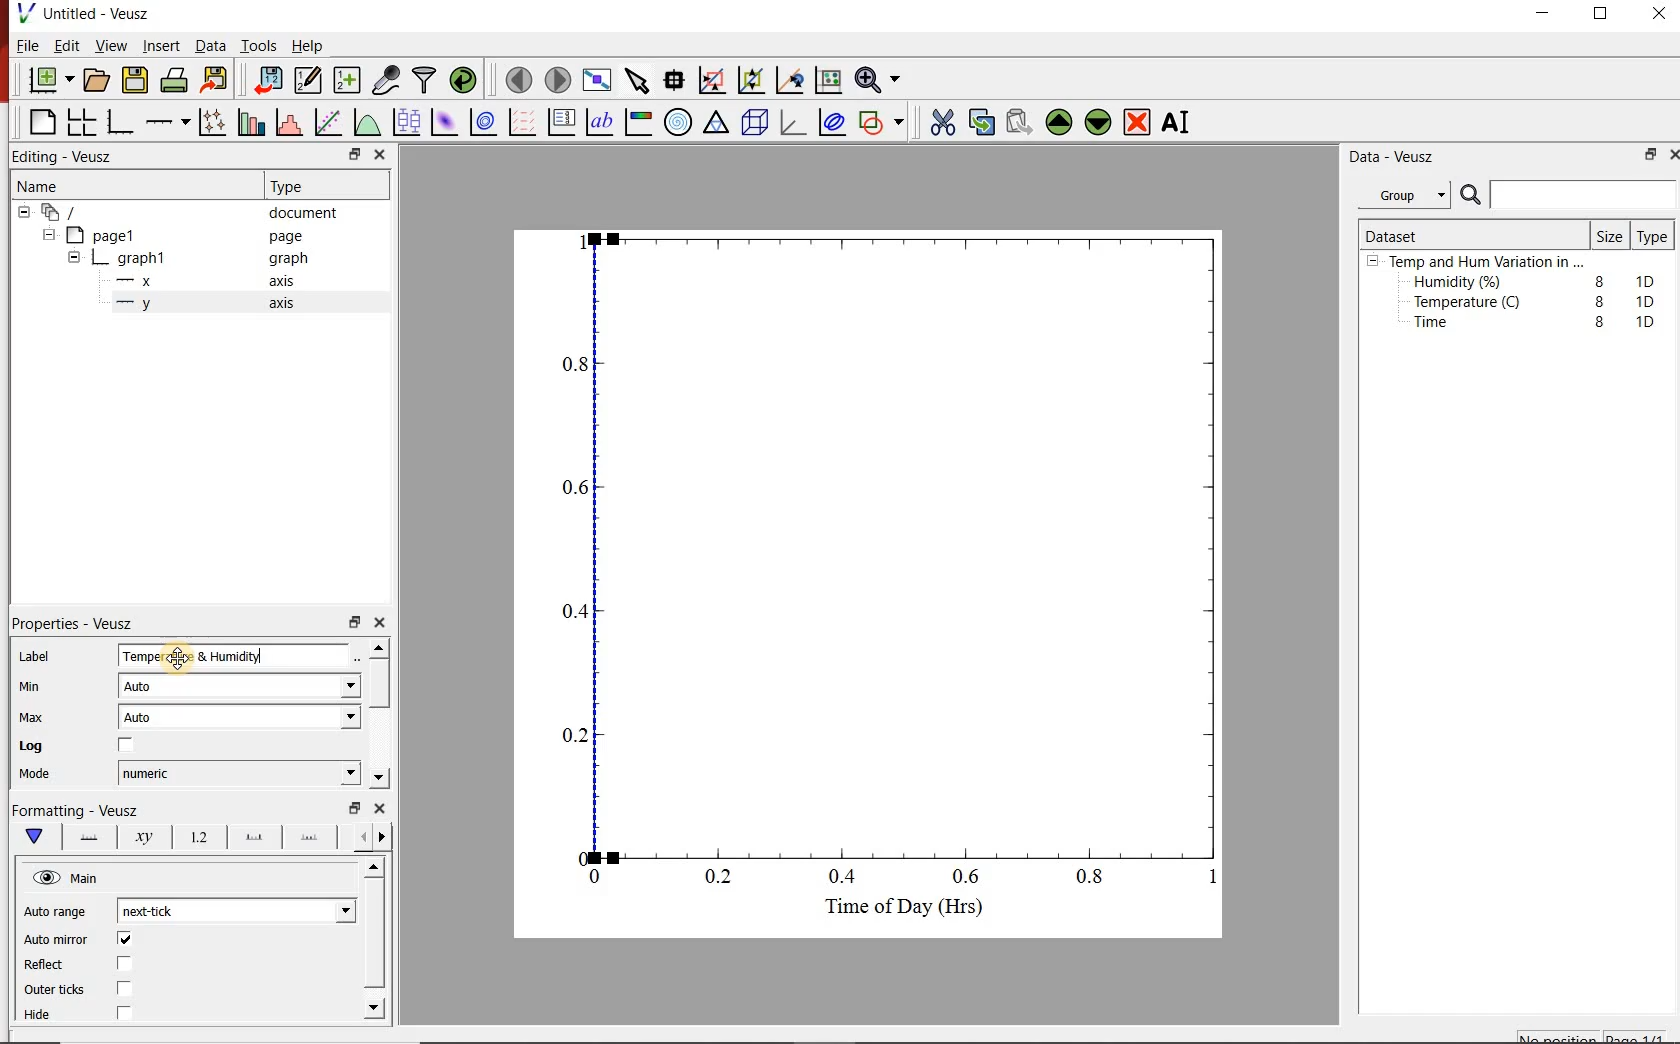 The width and height of the screenshot is (1680, 1044). Describe the element at coordinates (1101, 122) in the screenshot. I see `Move the selected widget down` at that location.